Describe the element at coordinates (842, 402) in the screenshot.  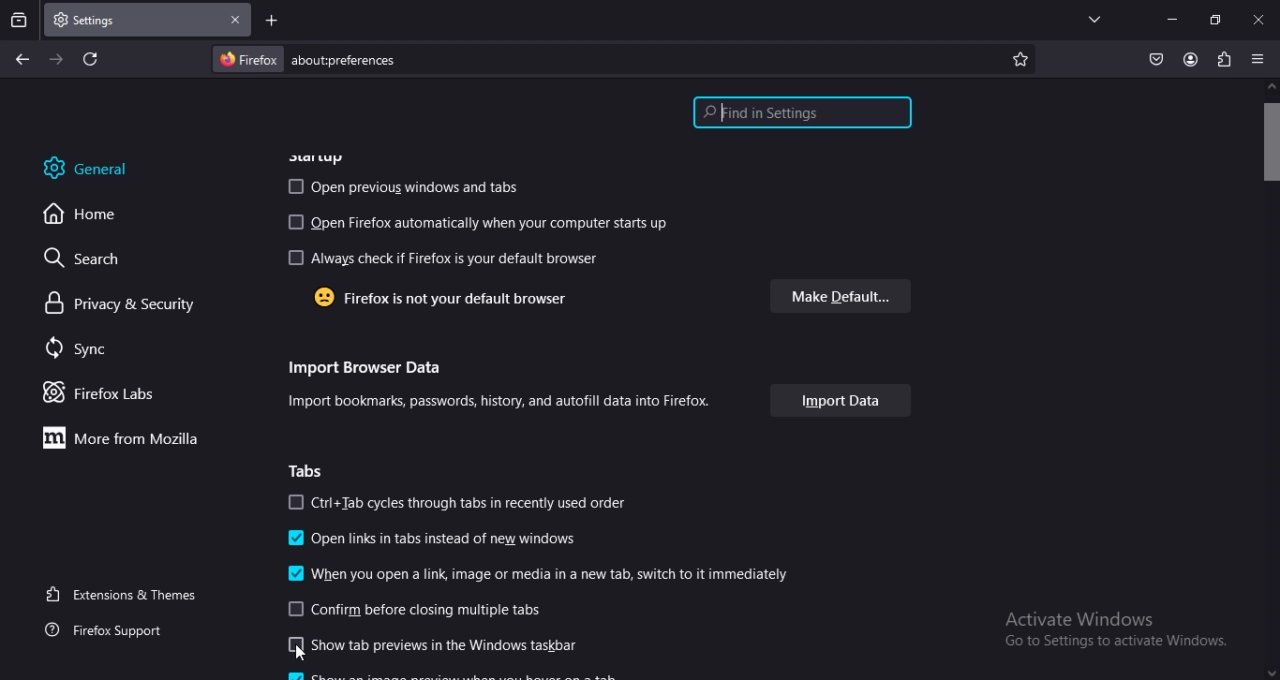
I see `import data` at that location.